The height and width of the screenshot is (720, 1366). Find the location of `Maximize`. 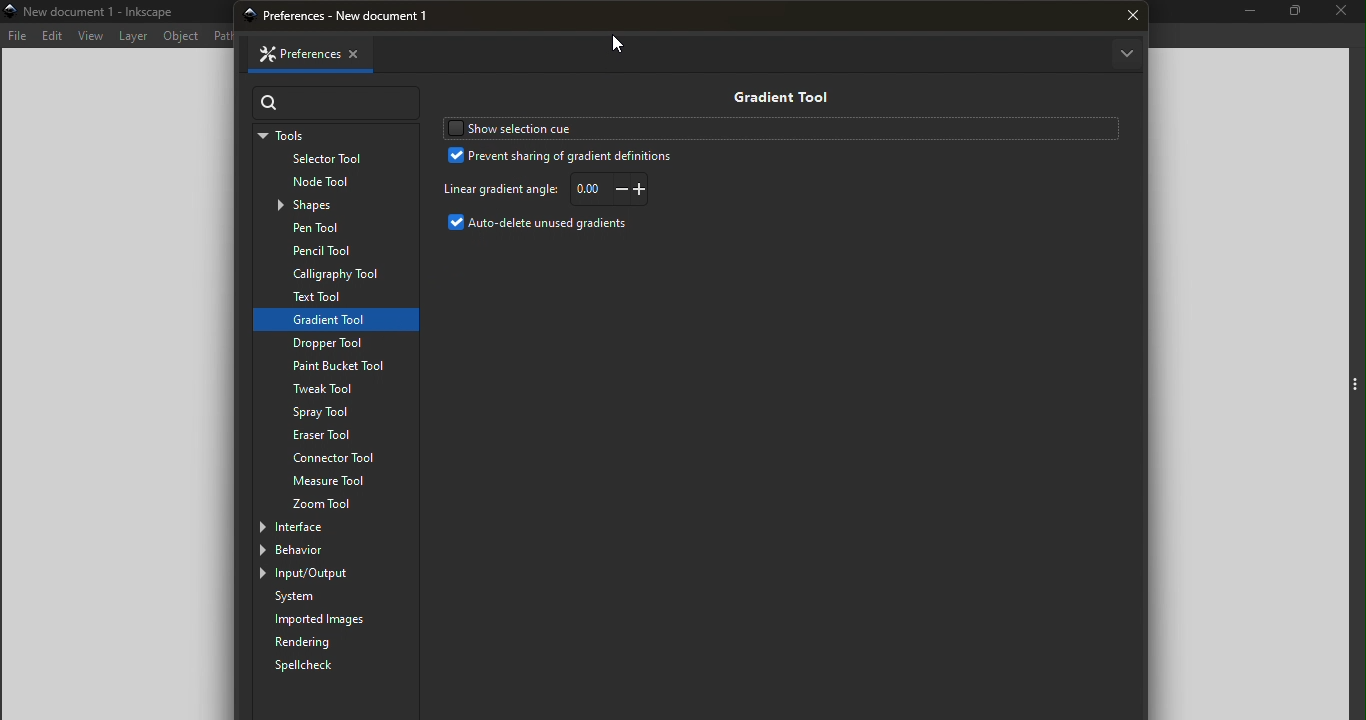

Maximize is located at coordinates (1293, 13).